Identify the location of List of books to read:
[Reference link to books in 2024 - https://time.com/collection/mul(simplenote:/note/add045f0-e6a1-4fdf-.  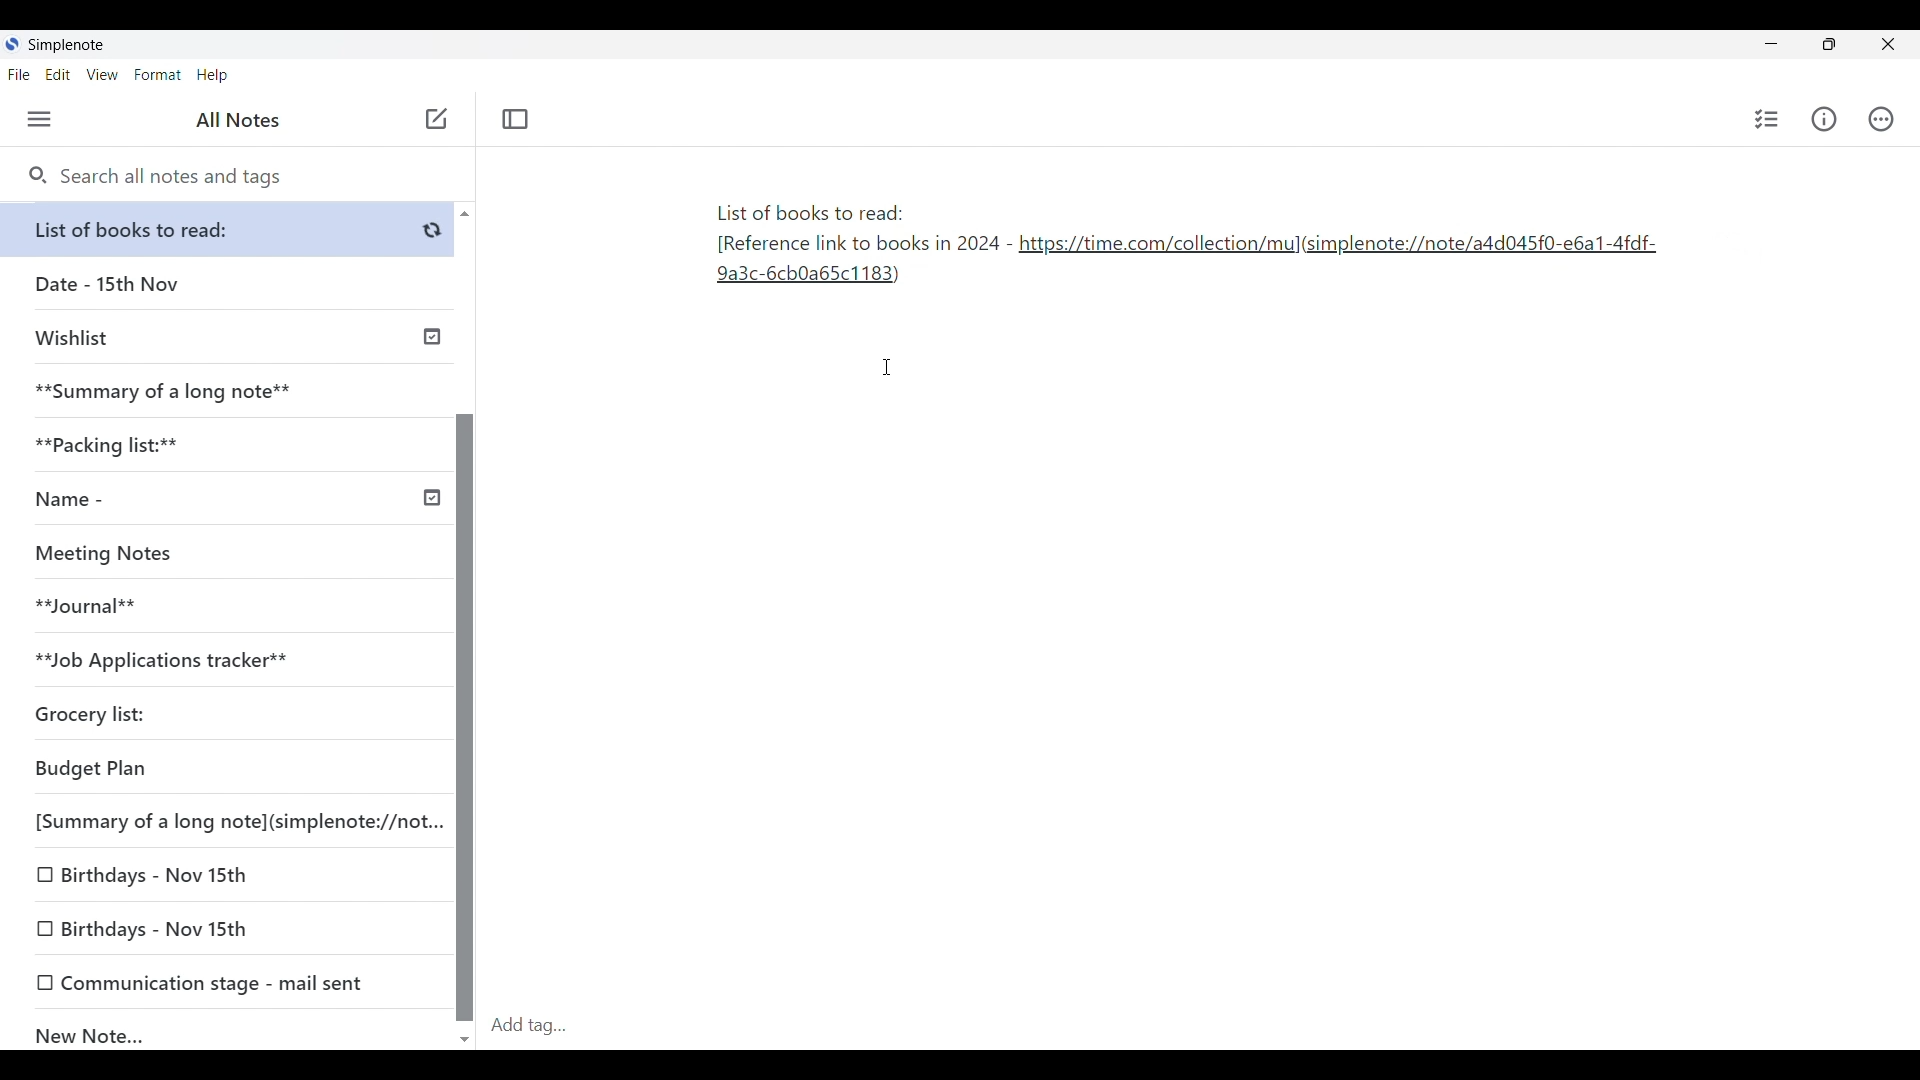
(1183, 248).